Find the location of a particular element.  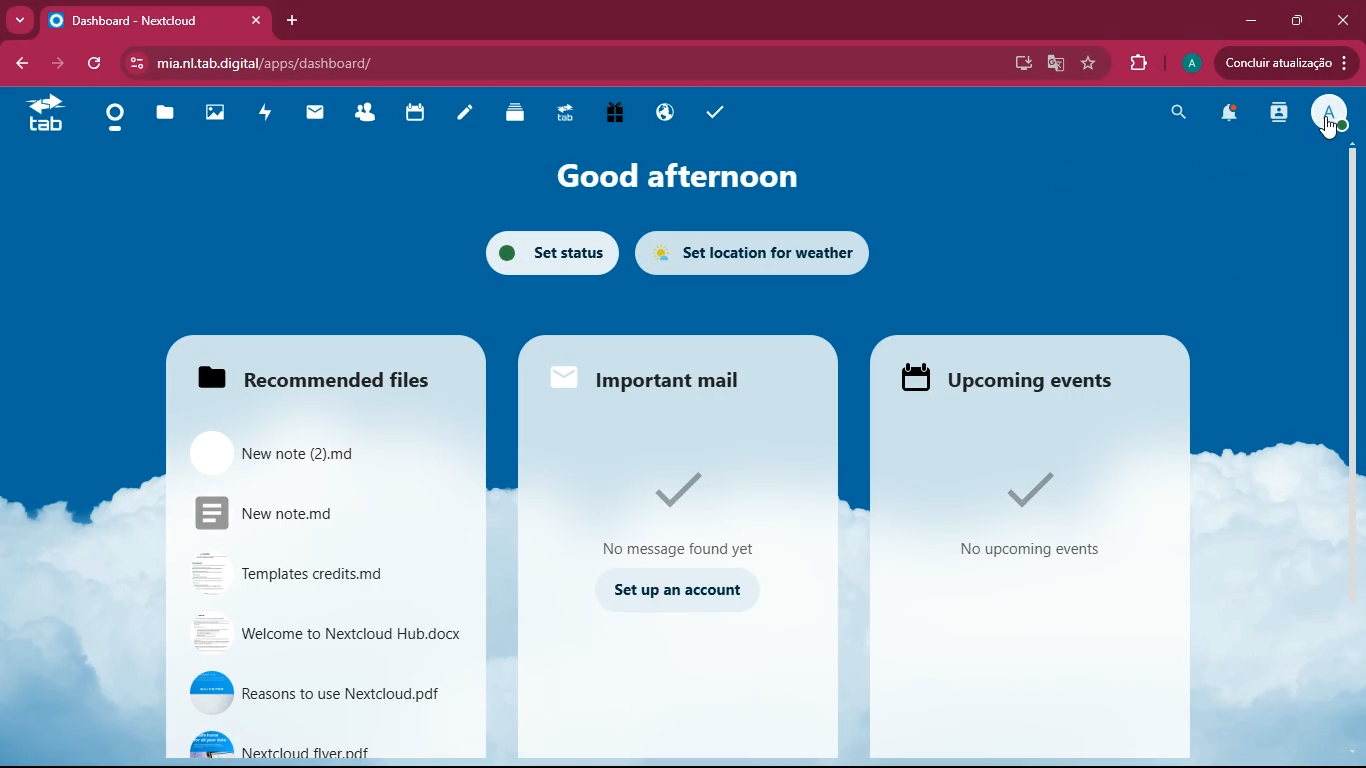

maximize is located at coordinates (1296, 22).